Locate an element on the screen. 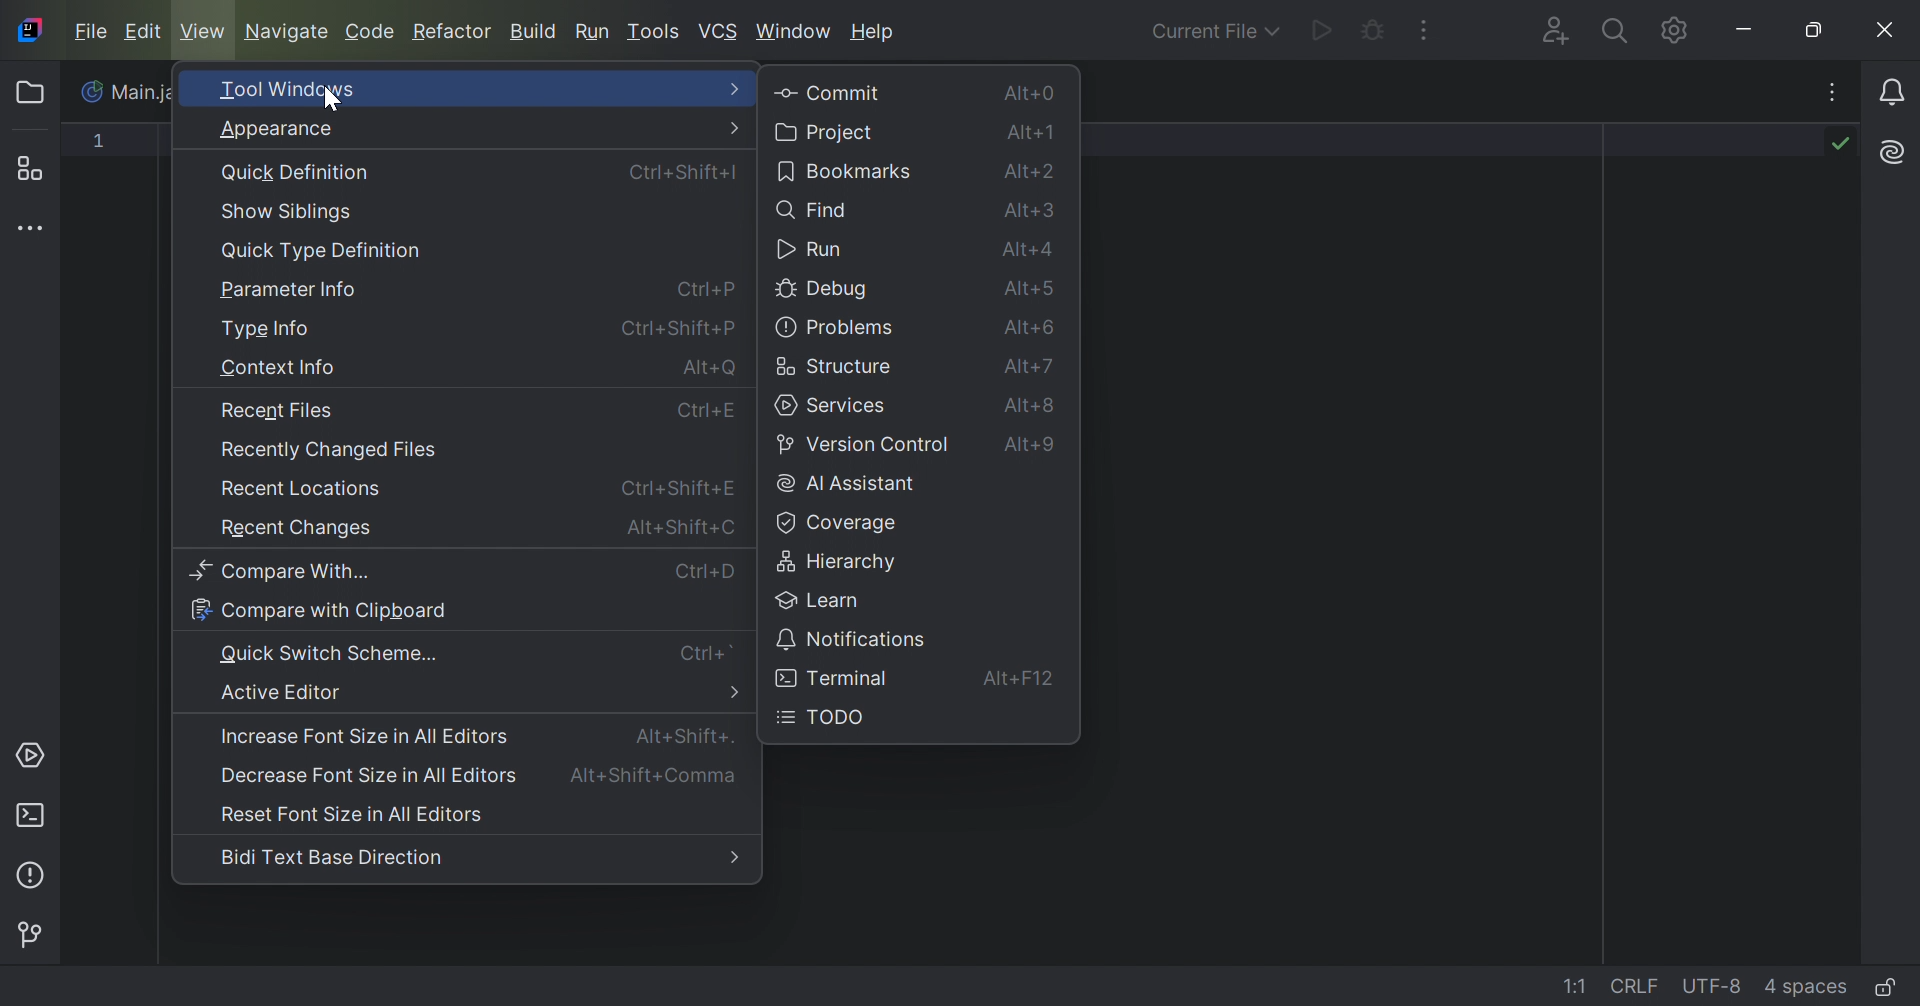  CRLF is located at coordinates (1637, 984).